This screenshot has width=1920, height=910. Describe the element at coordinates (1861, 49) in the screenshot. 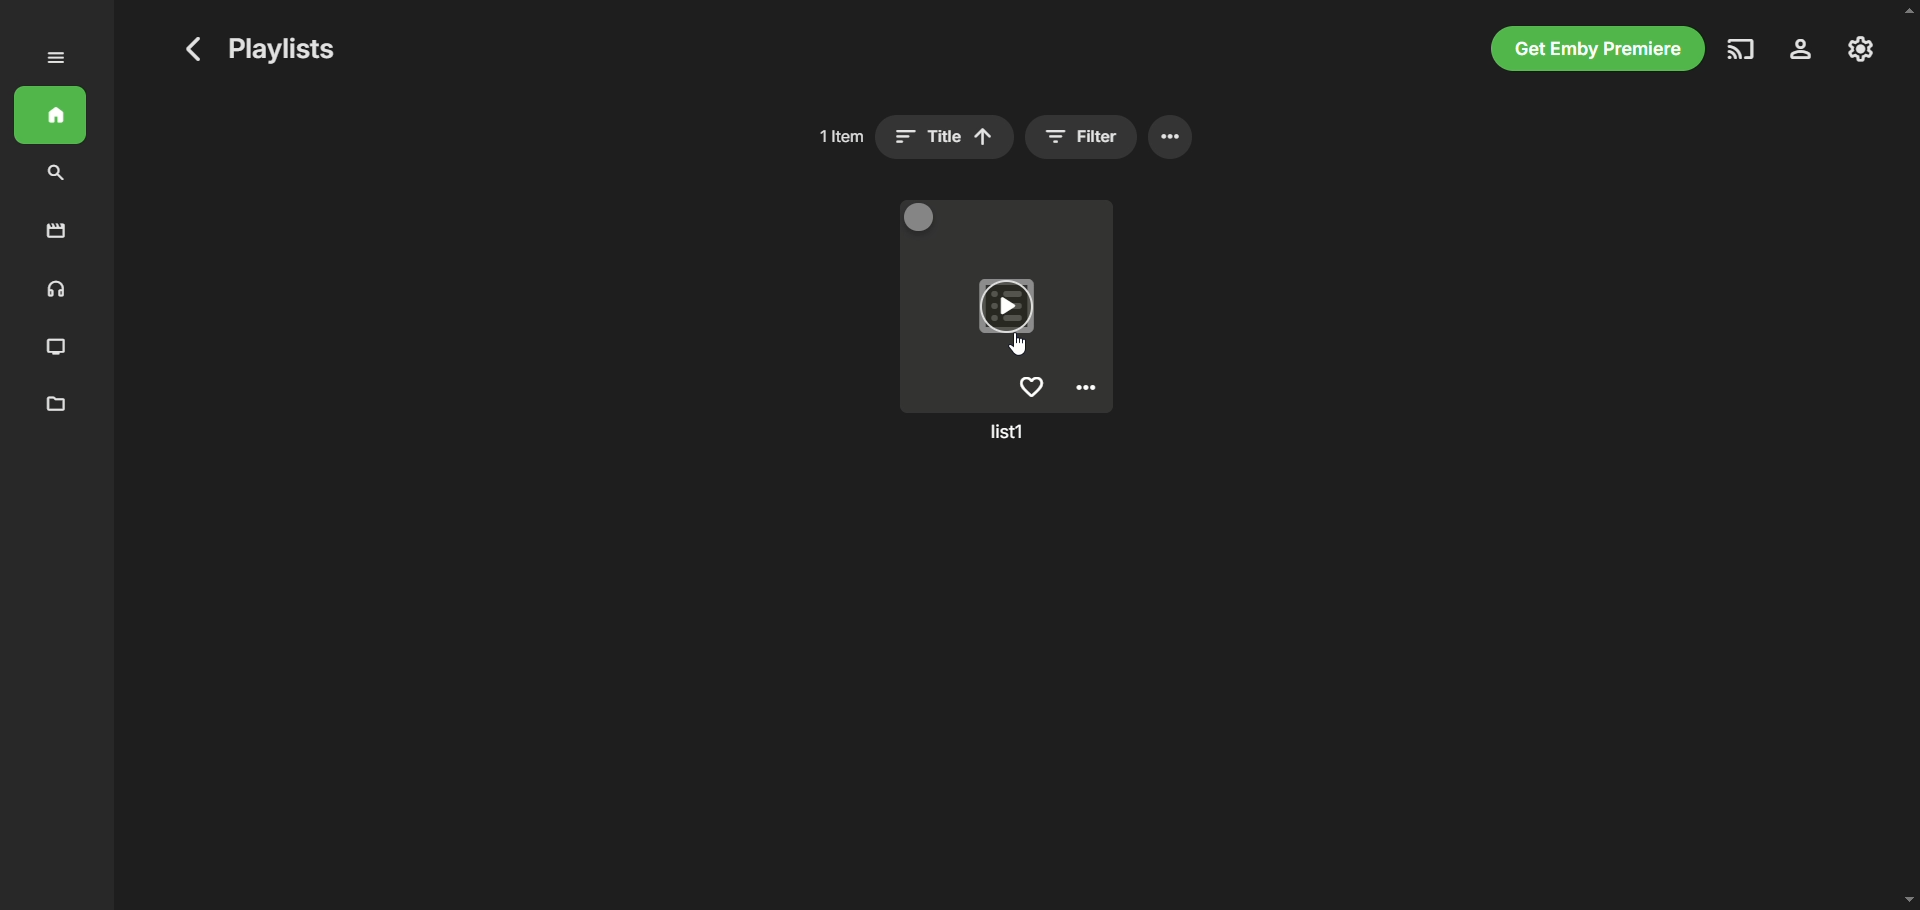

I see `manage emby server` at that location.